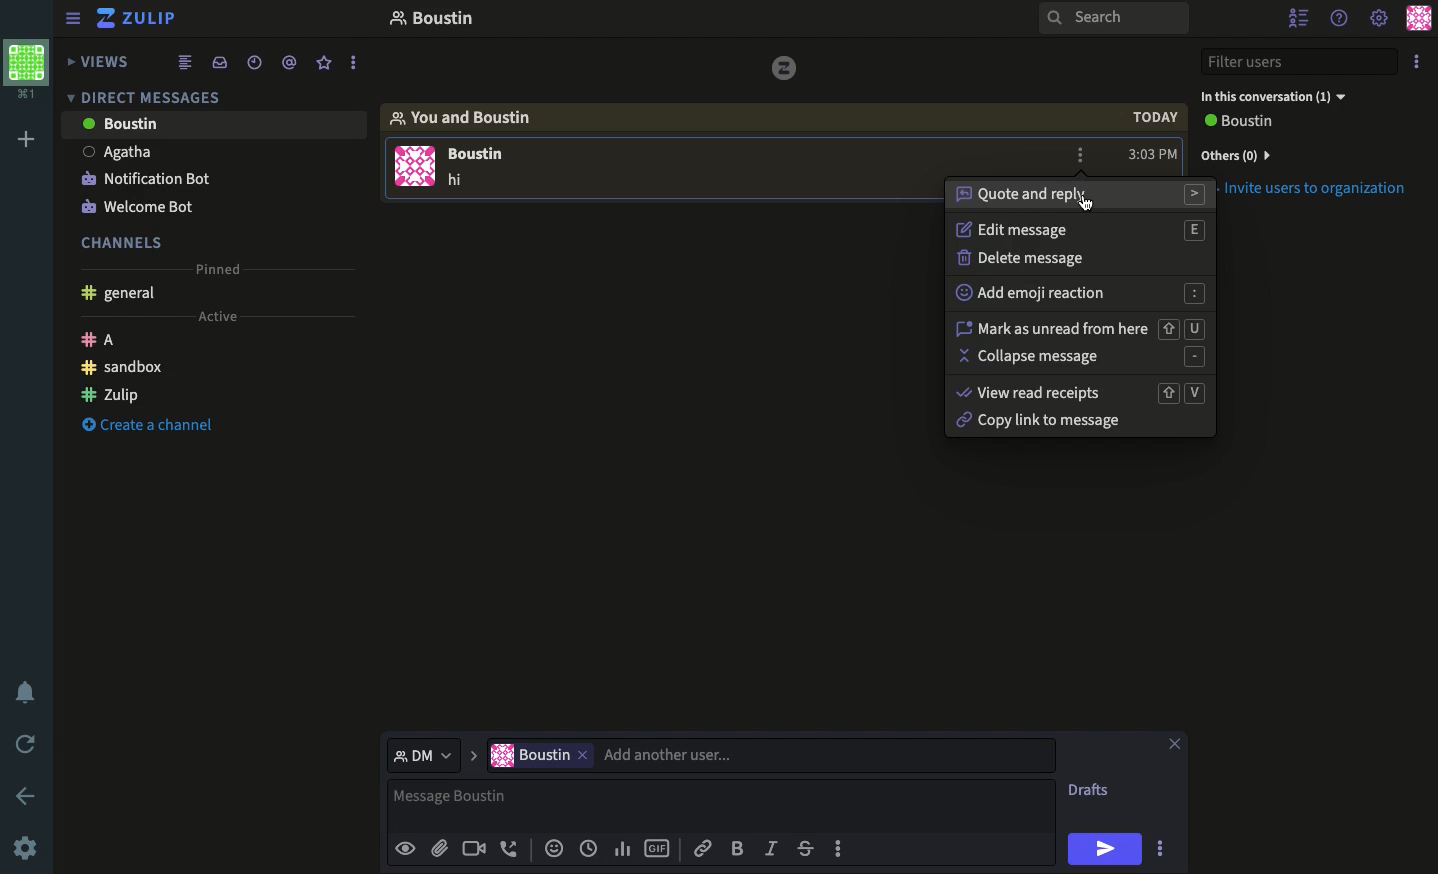 The width and height of the screenshot is (1438, 874). What do you see at coordinates (1302, 63) in the screenshot?
I see `Filter users` at bounding box center [1302, 63].